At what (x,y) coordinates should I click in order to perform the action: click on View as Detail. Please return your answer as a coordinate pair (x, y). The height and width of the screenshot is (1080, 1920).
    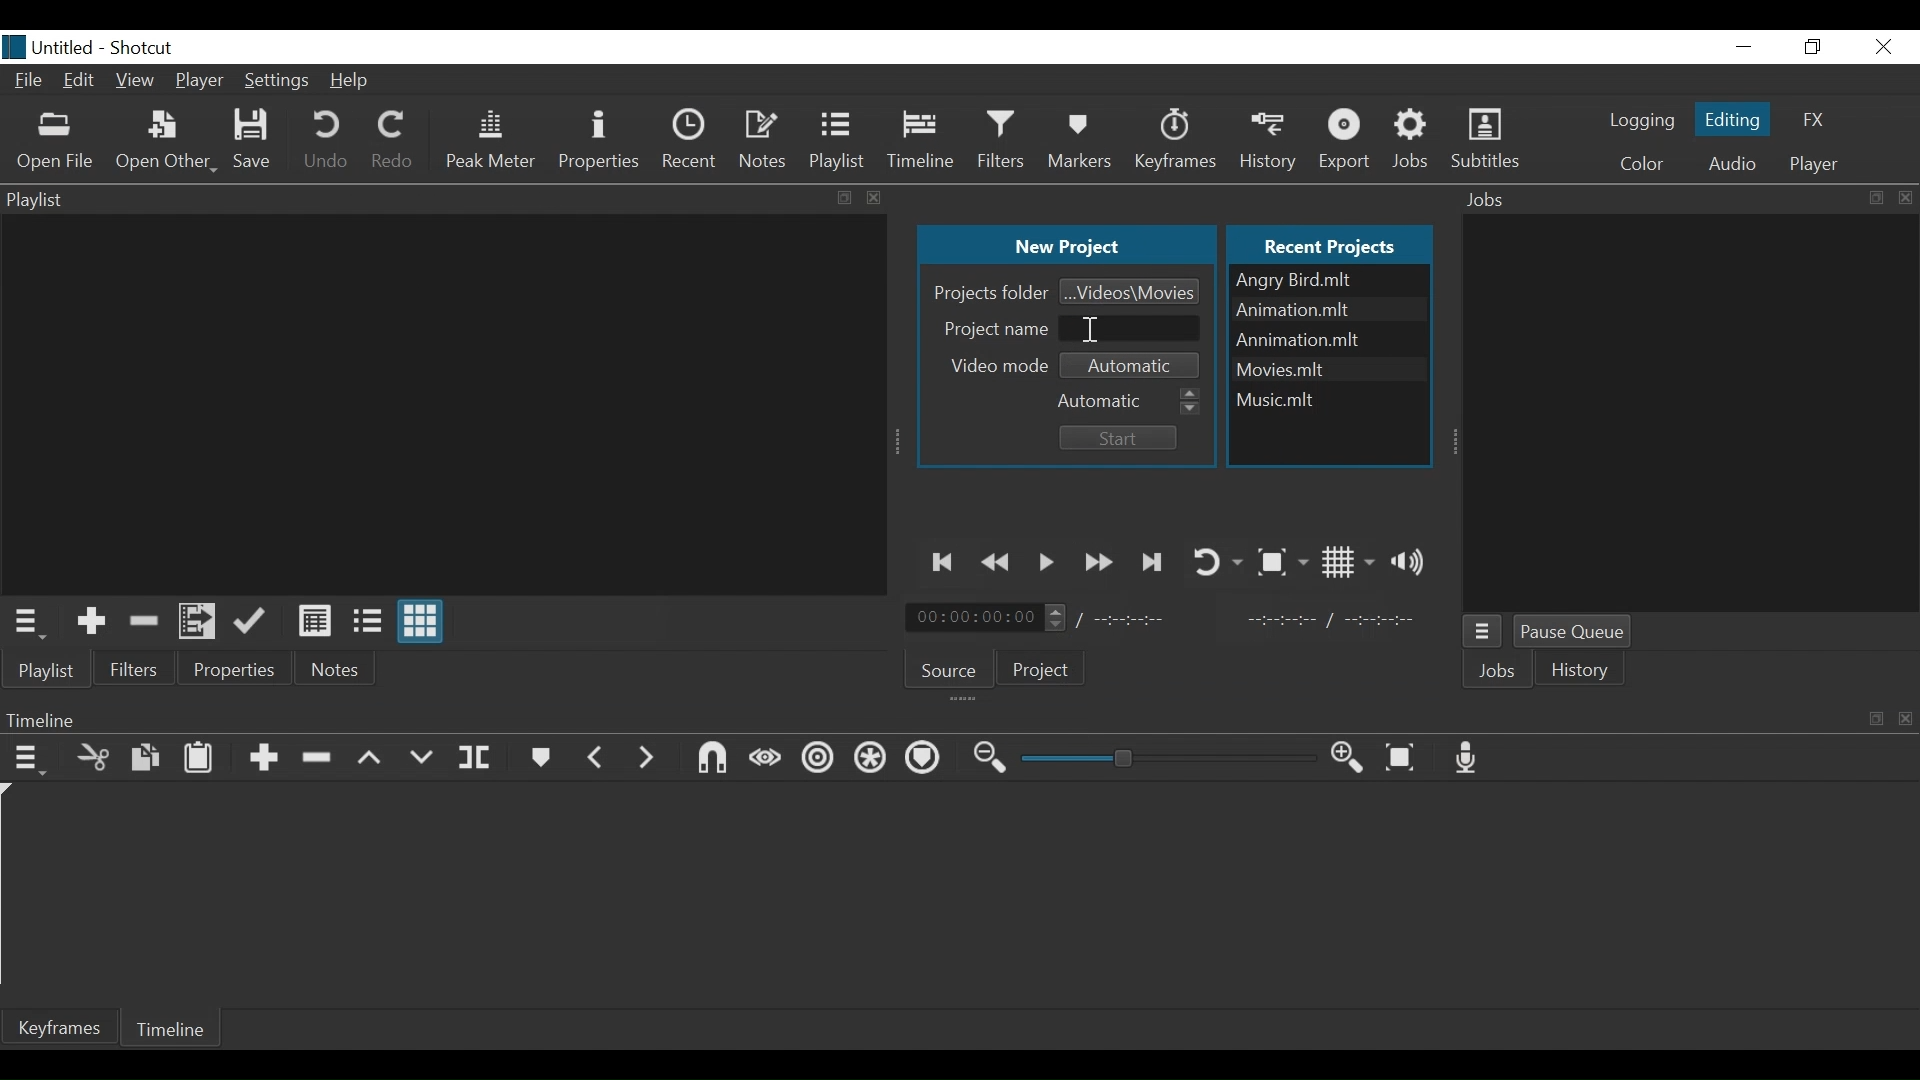
    Looking at the image, I should click on (314, 621).